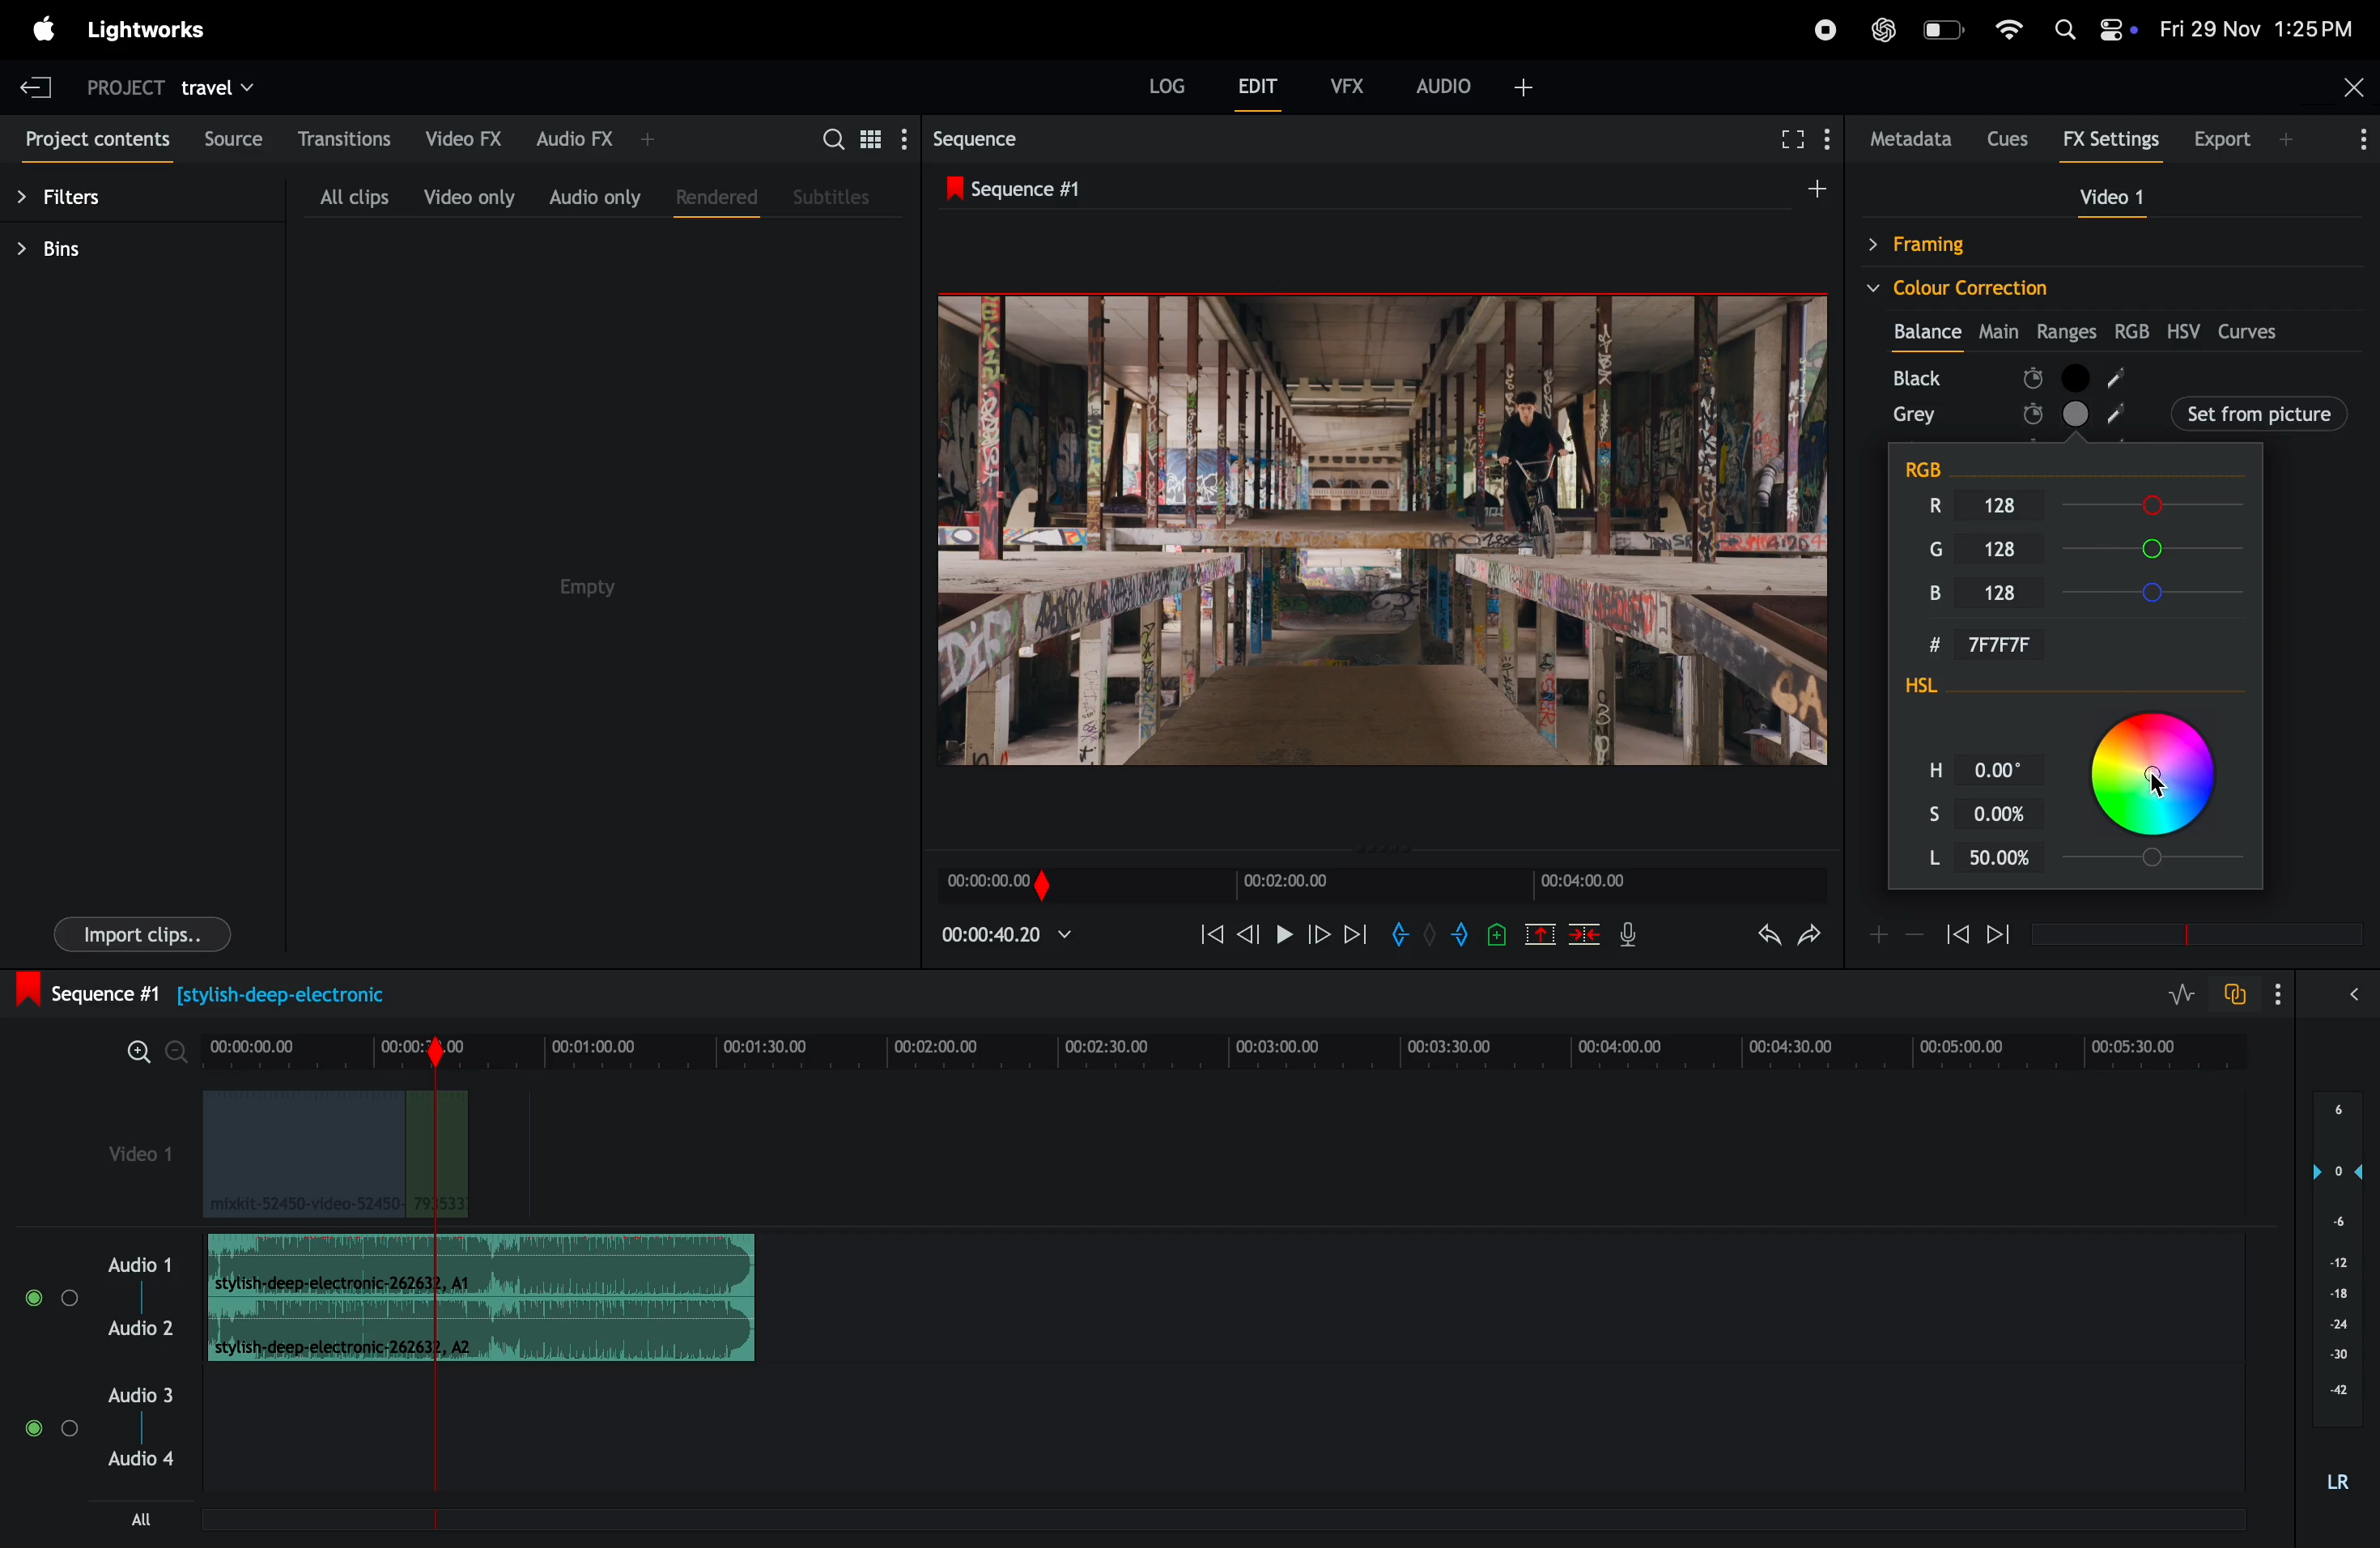  Describe the element at coordinates (2259, 27) in the screenshot. I see `date and time` at that location.